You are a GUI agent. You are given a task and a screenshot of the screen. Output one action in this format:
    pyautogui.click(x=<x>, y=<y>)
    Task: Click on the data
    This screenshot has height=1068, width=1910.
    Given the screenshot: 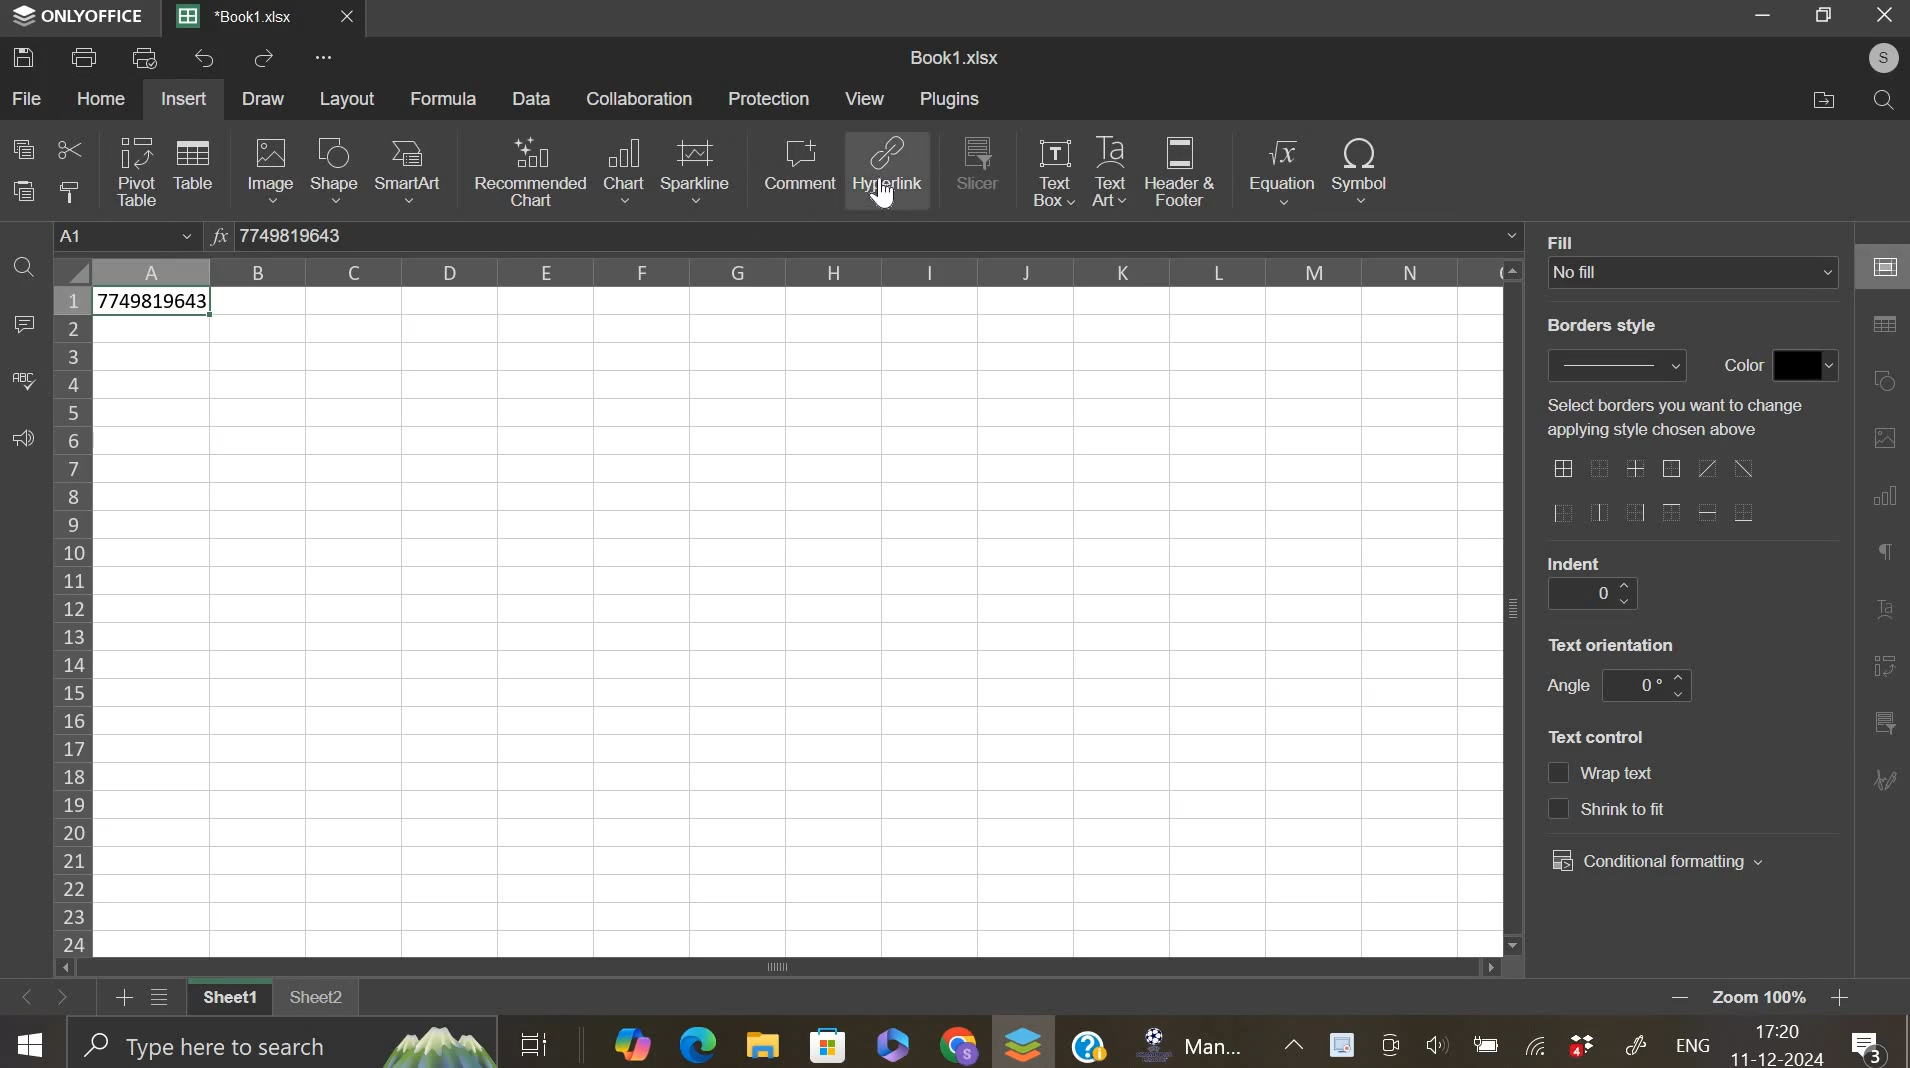 What is the action you would take?
    pyautogui.click(x=155, y=304)
    